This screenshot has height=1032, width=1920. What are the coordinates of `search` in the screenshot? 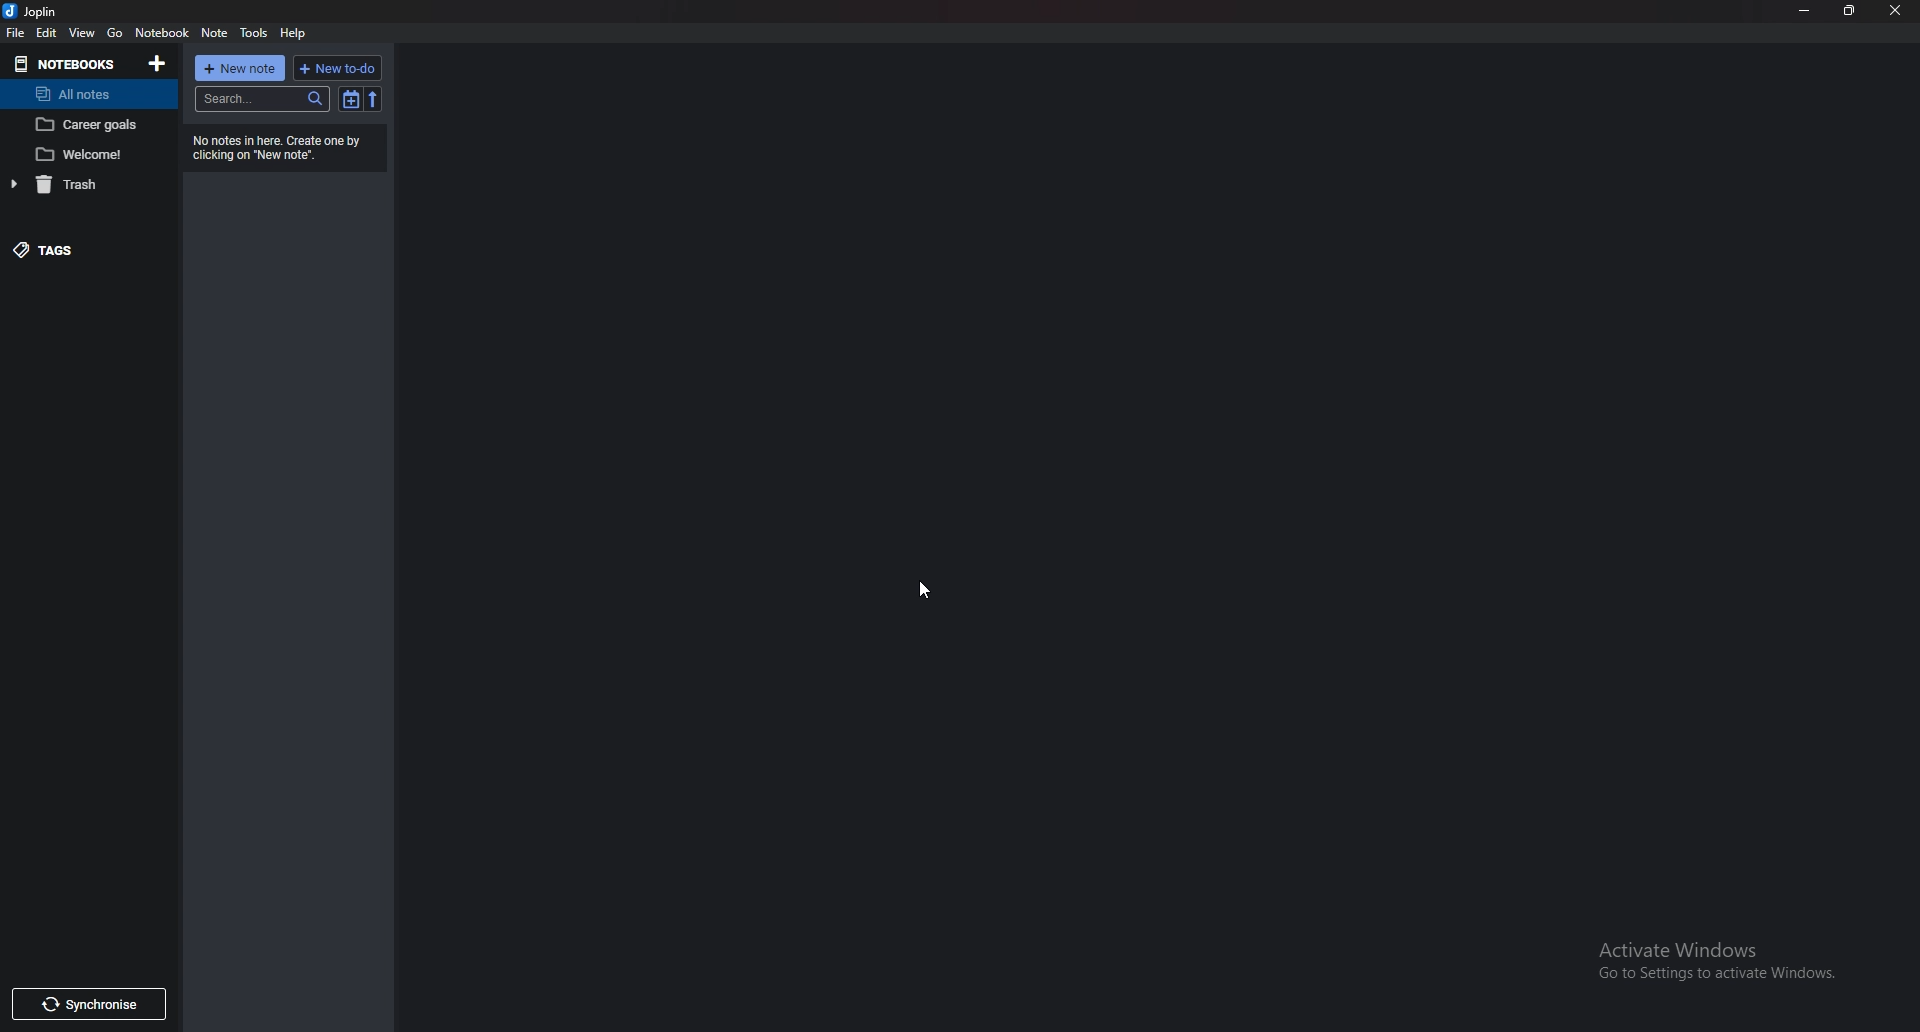 It's located at (263, 100).